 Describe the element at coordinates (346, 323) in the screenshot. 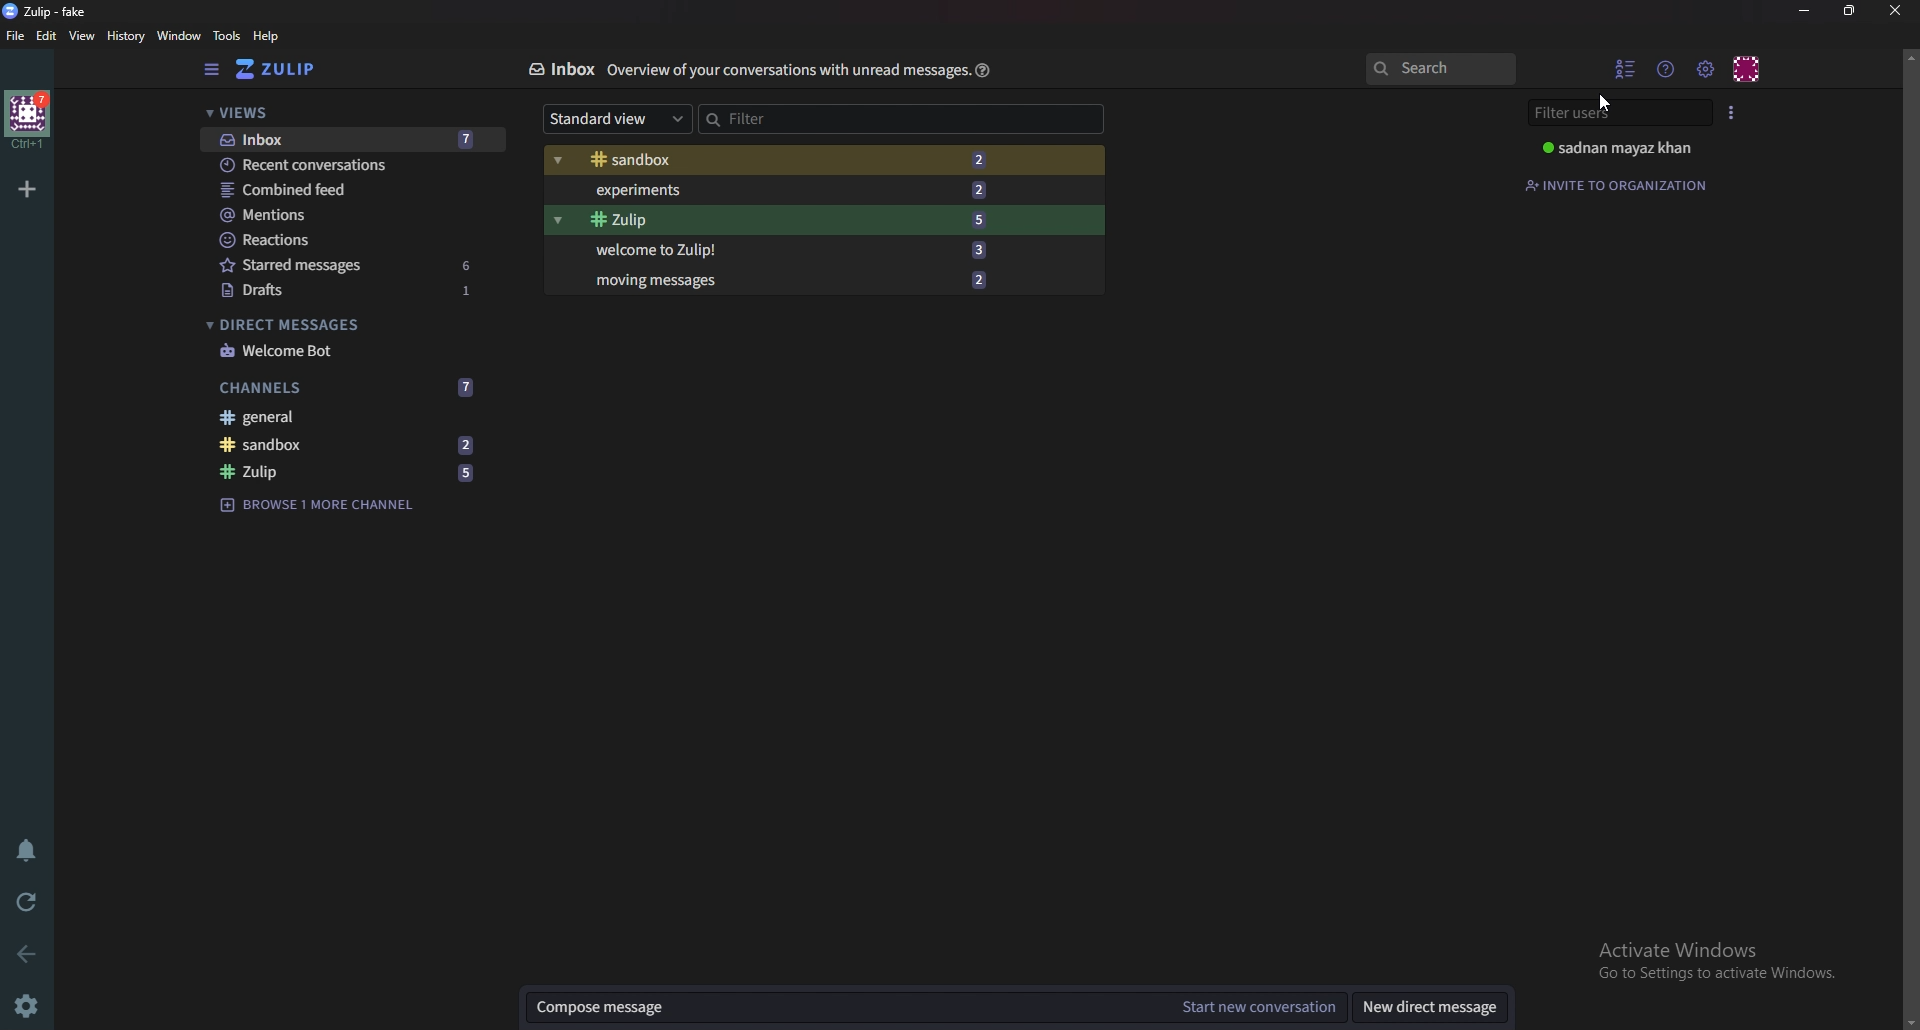

I see `Direct messages` at that location.